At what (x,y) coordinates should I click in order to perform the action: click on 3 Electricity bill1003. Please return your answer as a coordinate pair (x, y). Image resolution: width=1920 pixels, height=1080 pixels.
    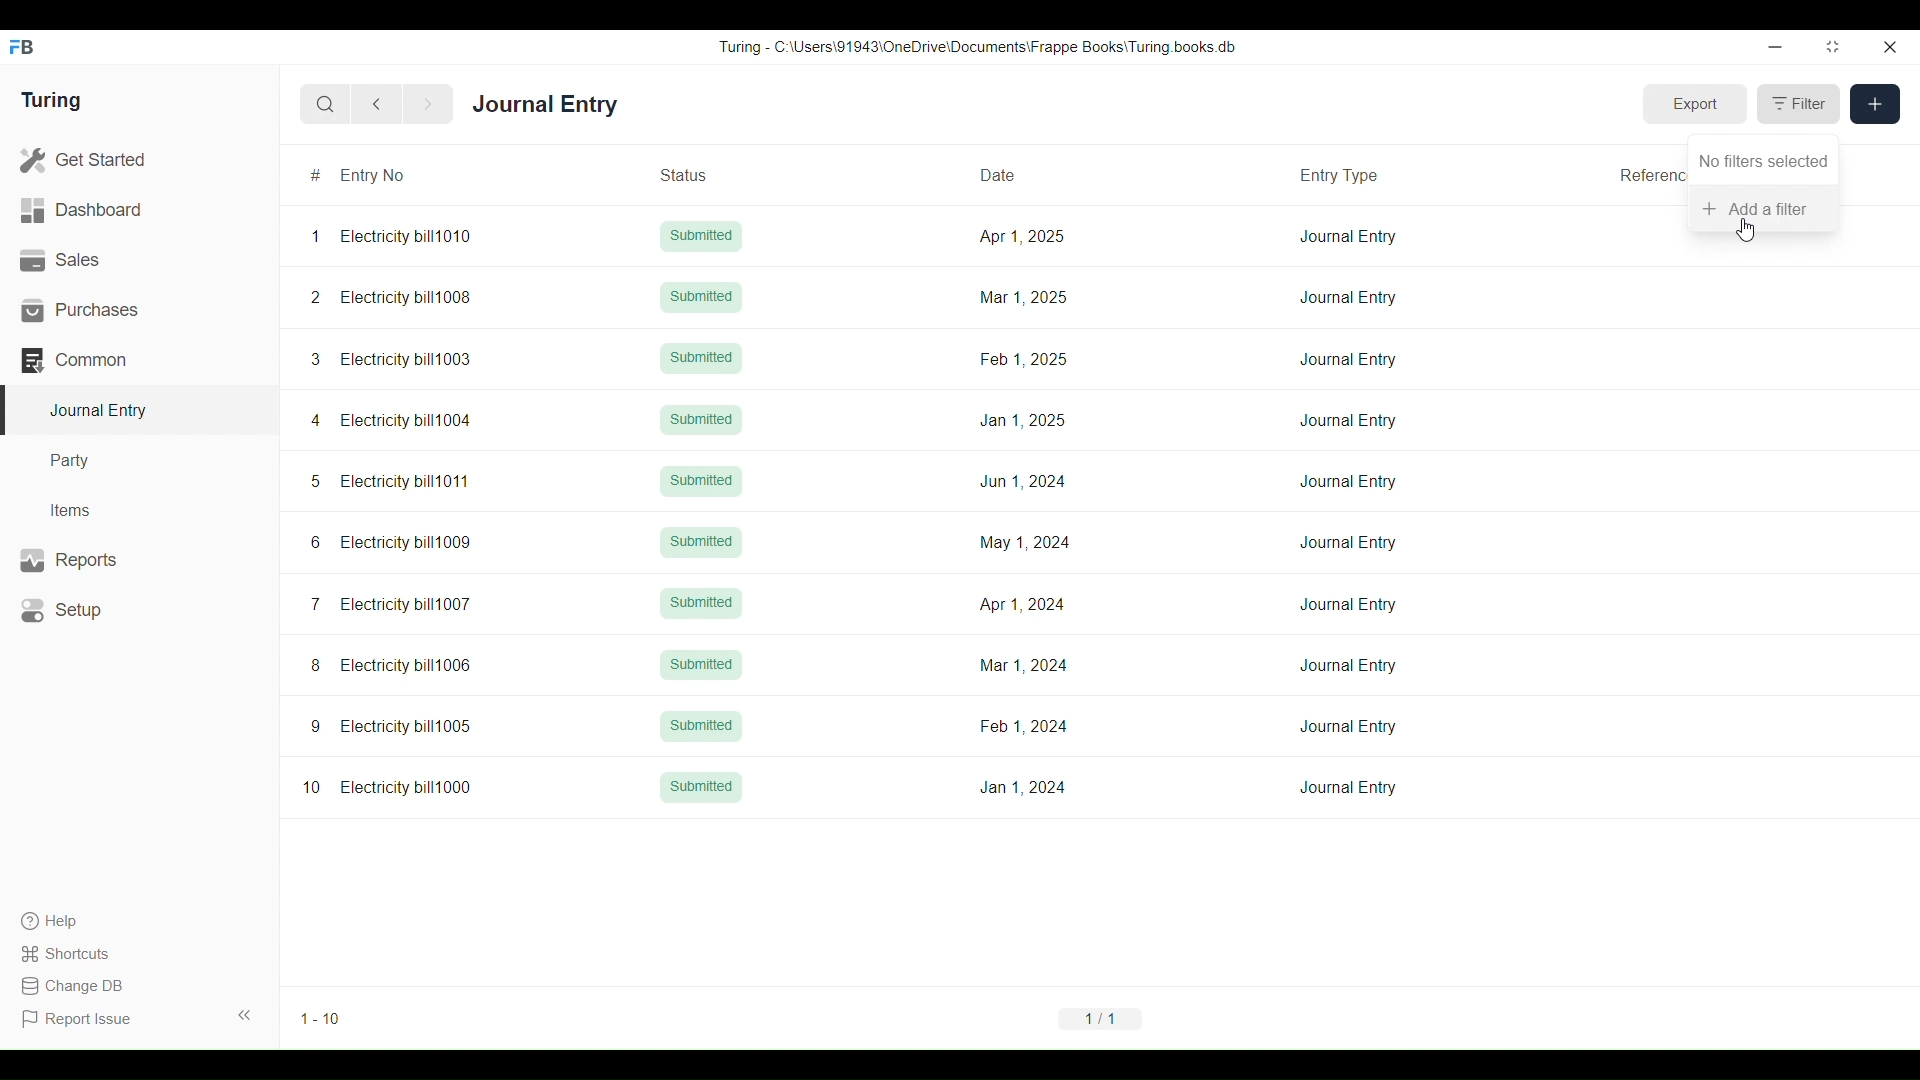
    Looking at the image, I should click on (392, 359).